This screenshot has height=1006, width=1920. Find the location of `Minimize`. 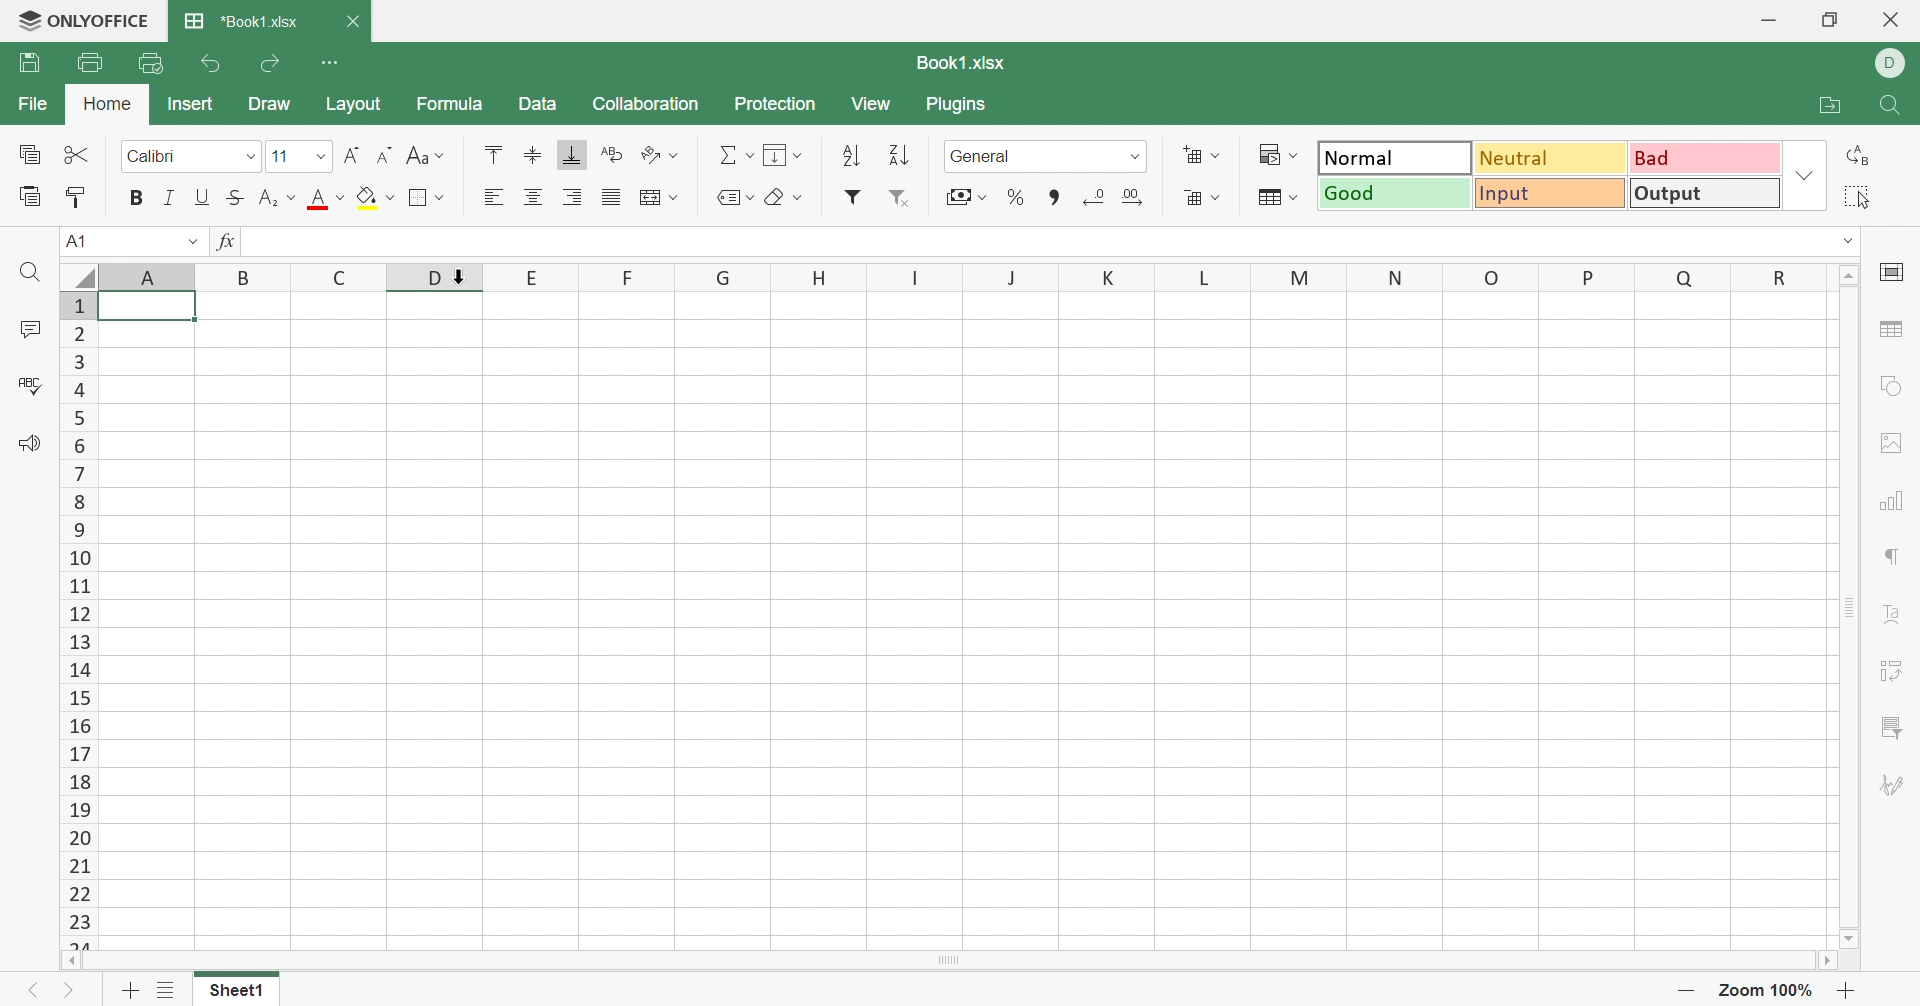

Minimize is located at coordinates (1764, 18).